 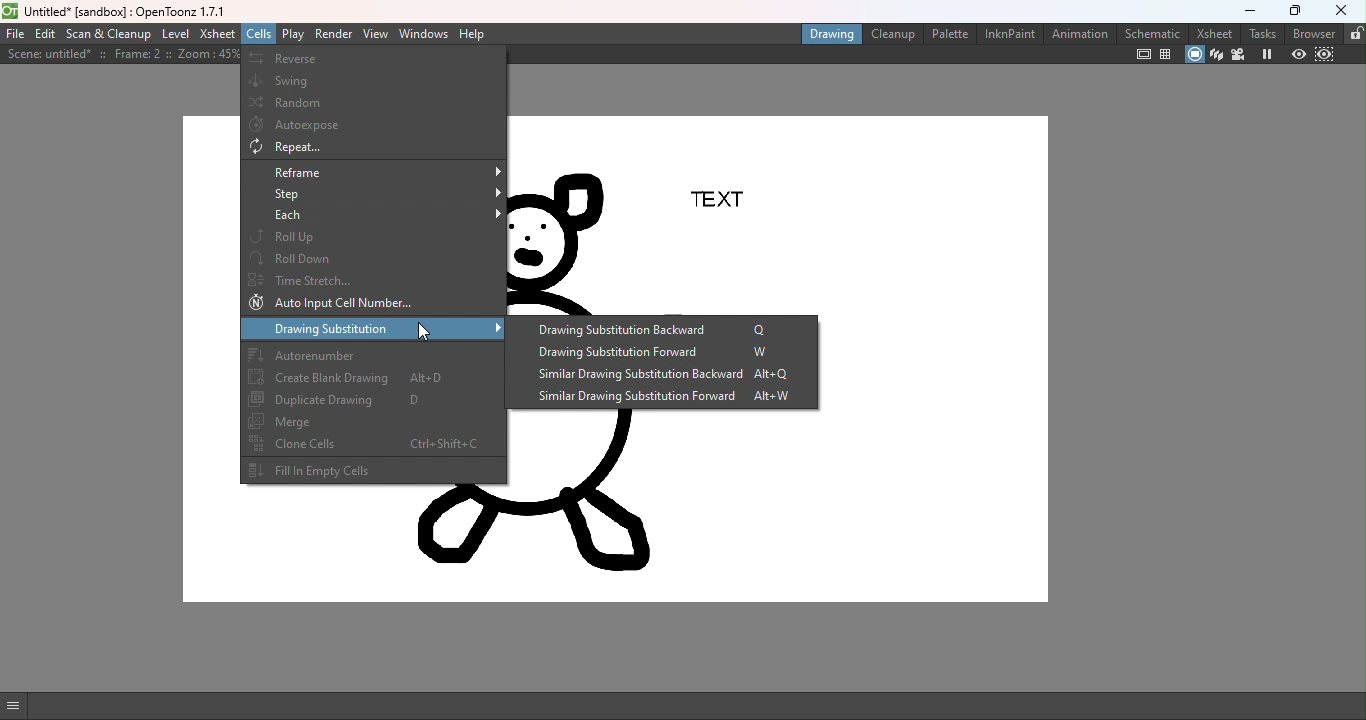 I want to click on Drawing substitution backward, so click(x=665, y=328).